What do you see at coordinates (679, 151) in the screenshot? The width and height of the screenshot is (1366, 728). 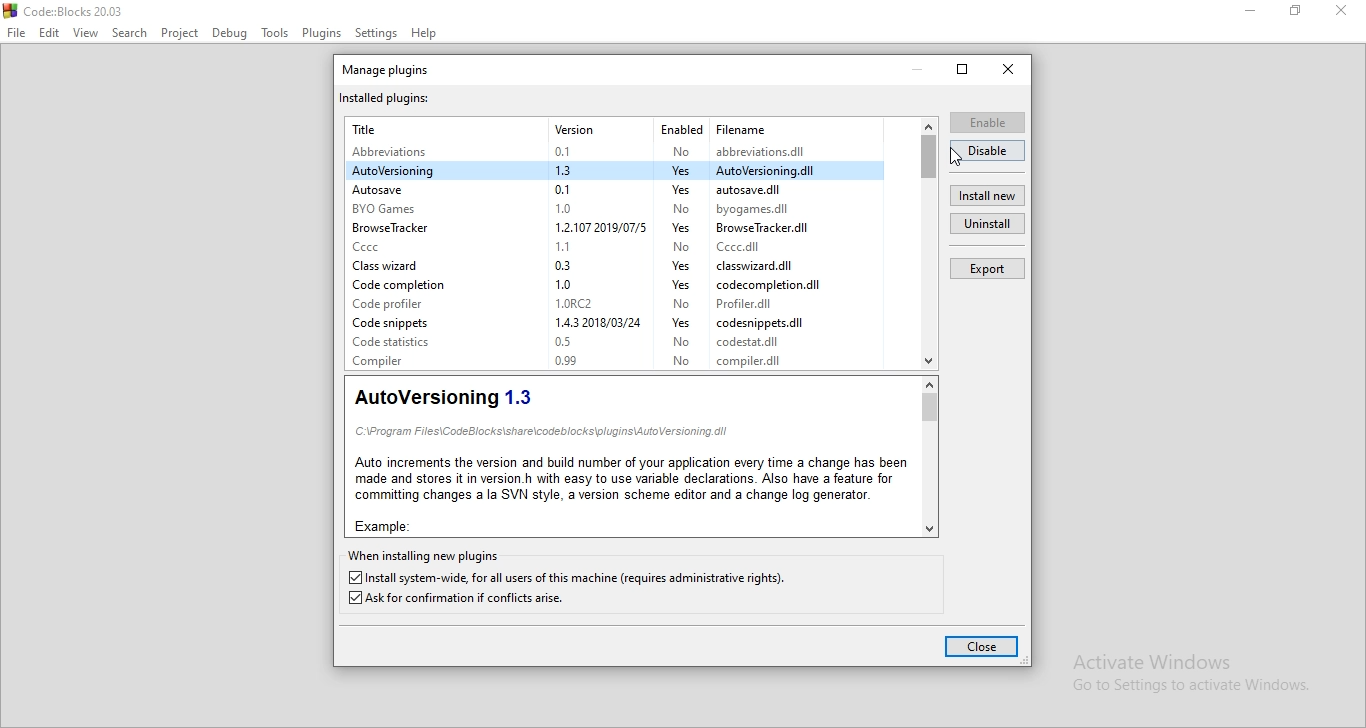 I see `No` at bounding box center [679, 151].